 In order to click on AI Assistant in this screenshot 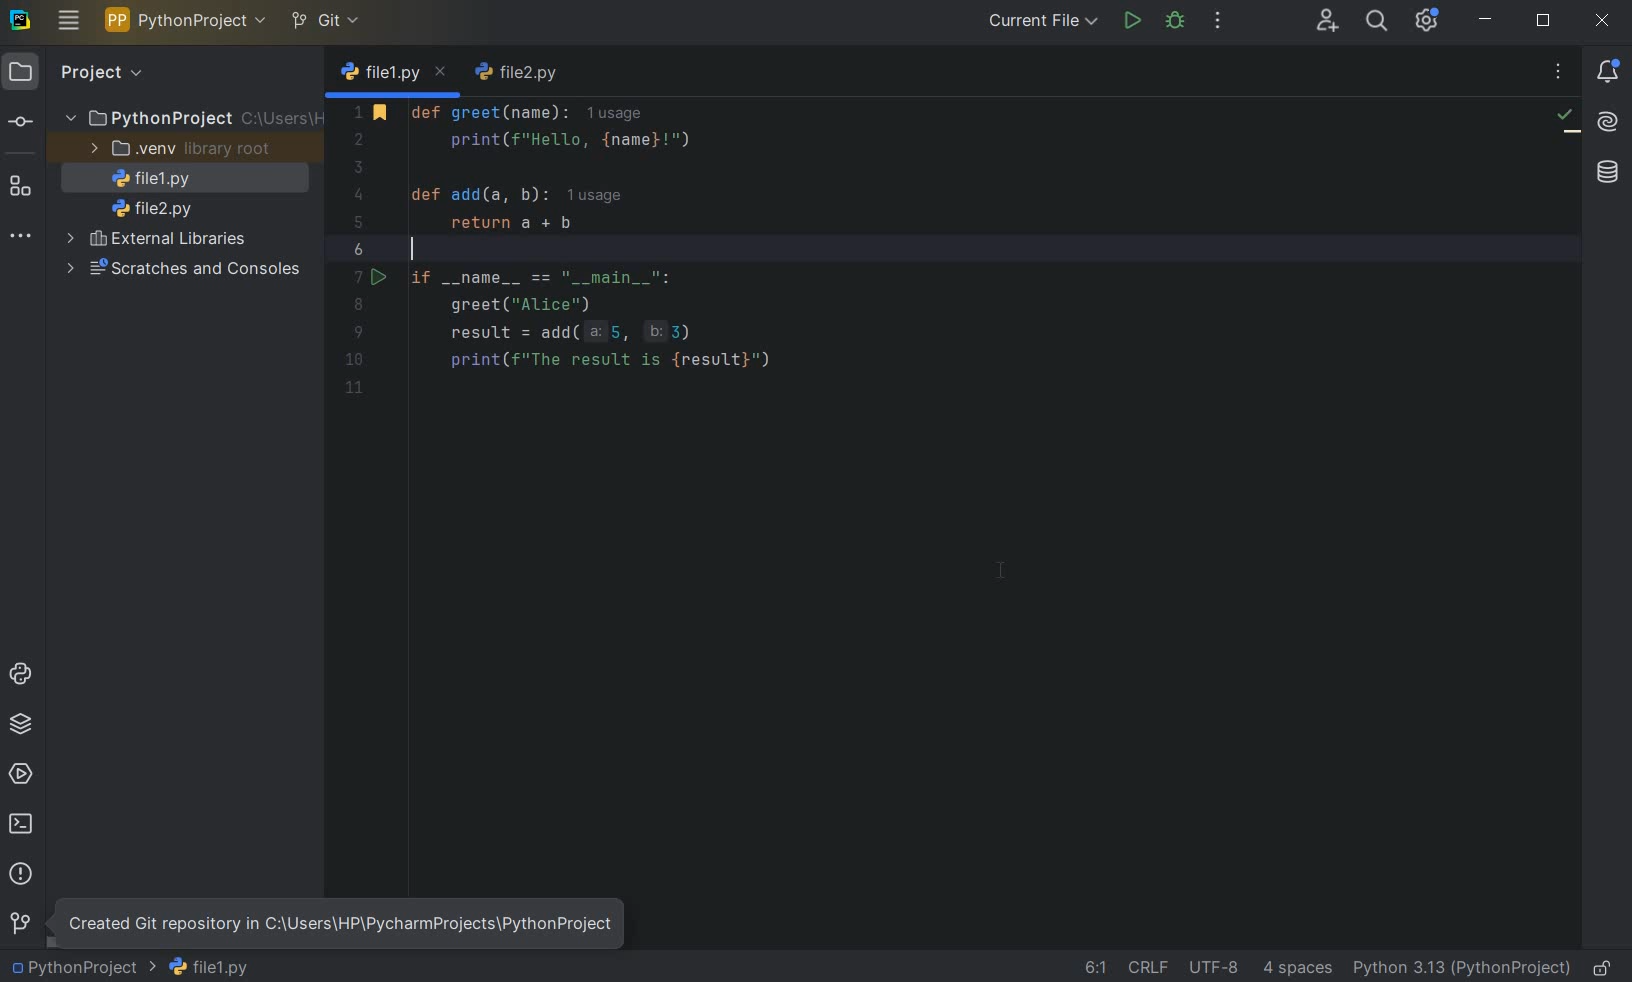, I will do `click(1609, 124)`.